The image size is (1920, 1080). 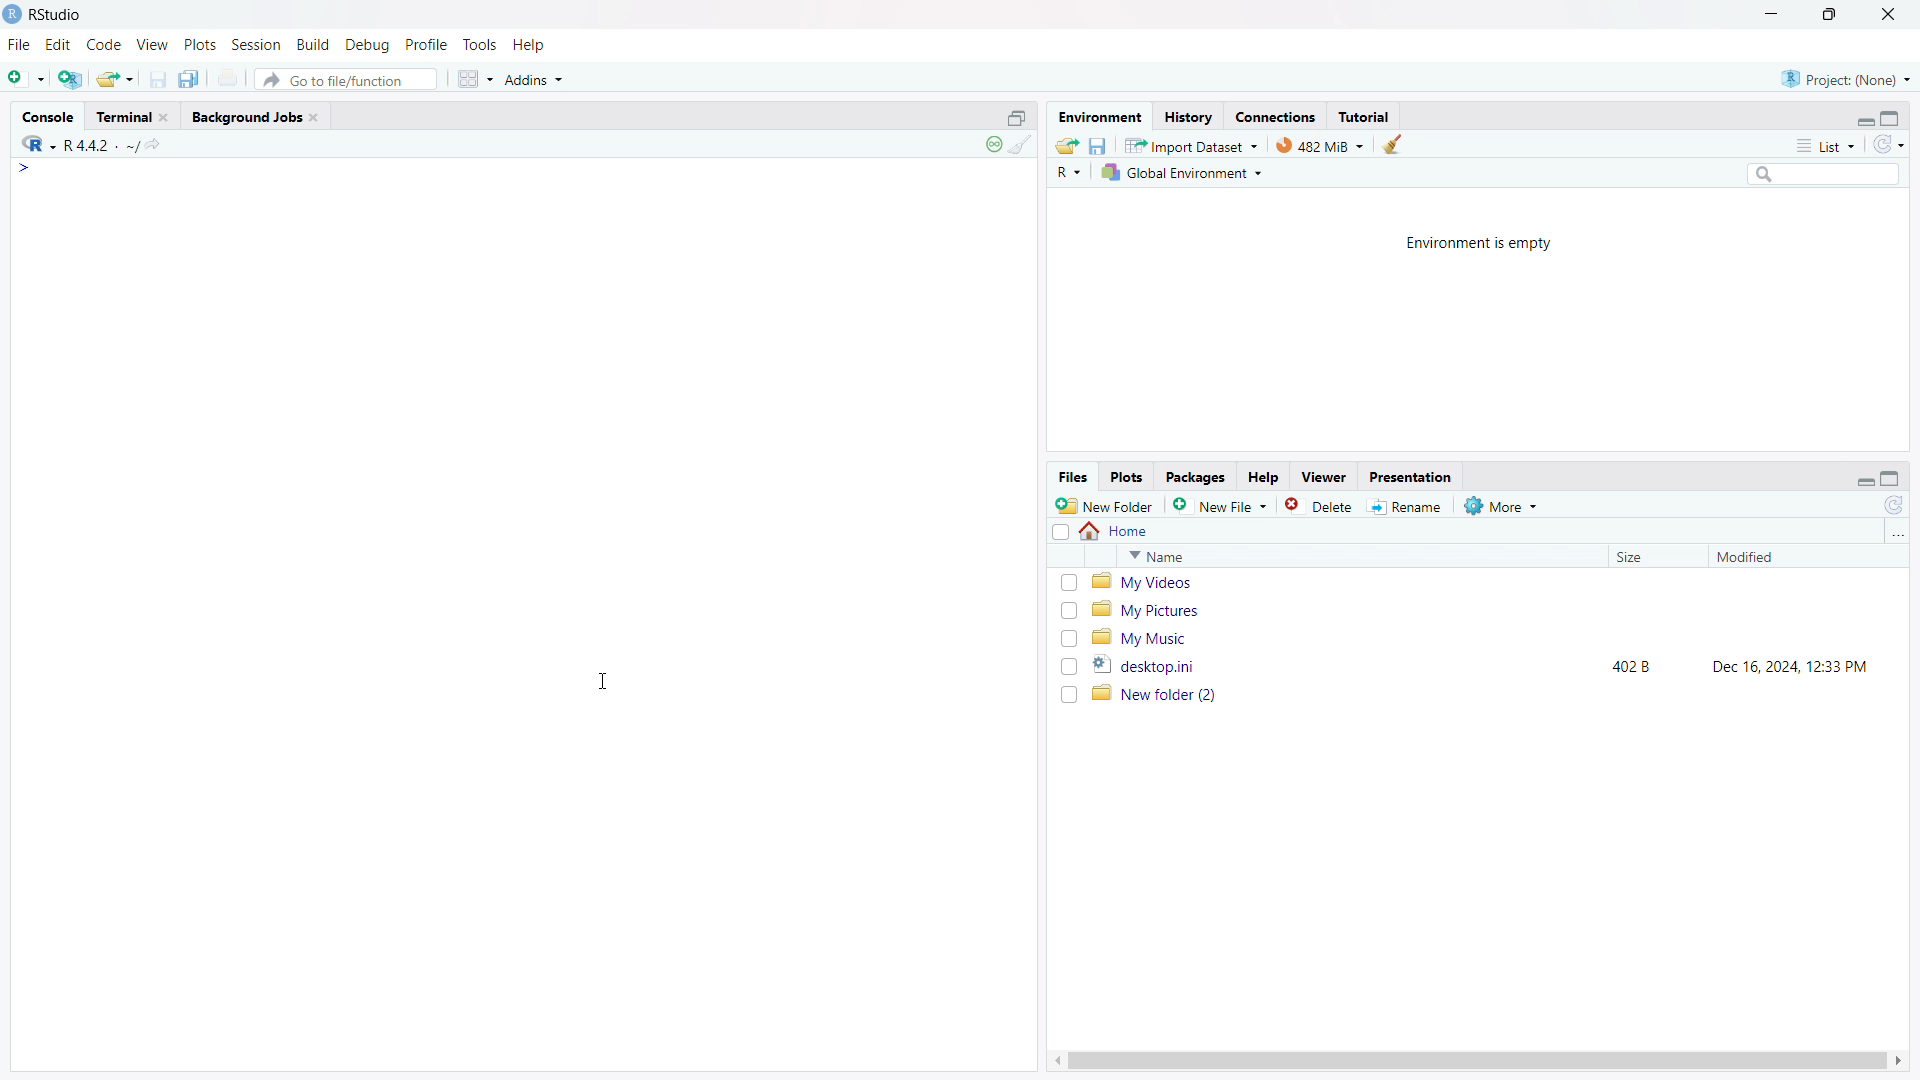 What do you see at coordinates (1893, 116) in the screenshot?
I see `expand pane` at bounding box center [1893, 116].